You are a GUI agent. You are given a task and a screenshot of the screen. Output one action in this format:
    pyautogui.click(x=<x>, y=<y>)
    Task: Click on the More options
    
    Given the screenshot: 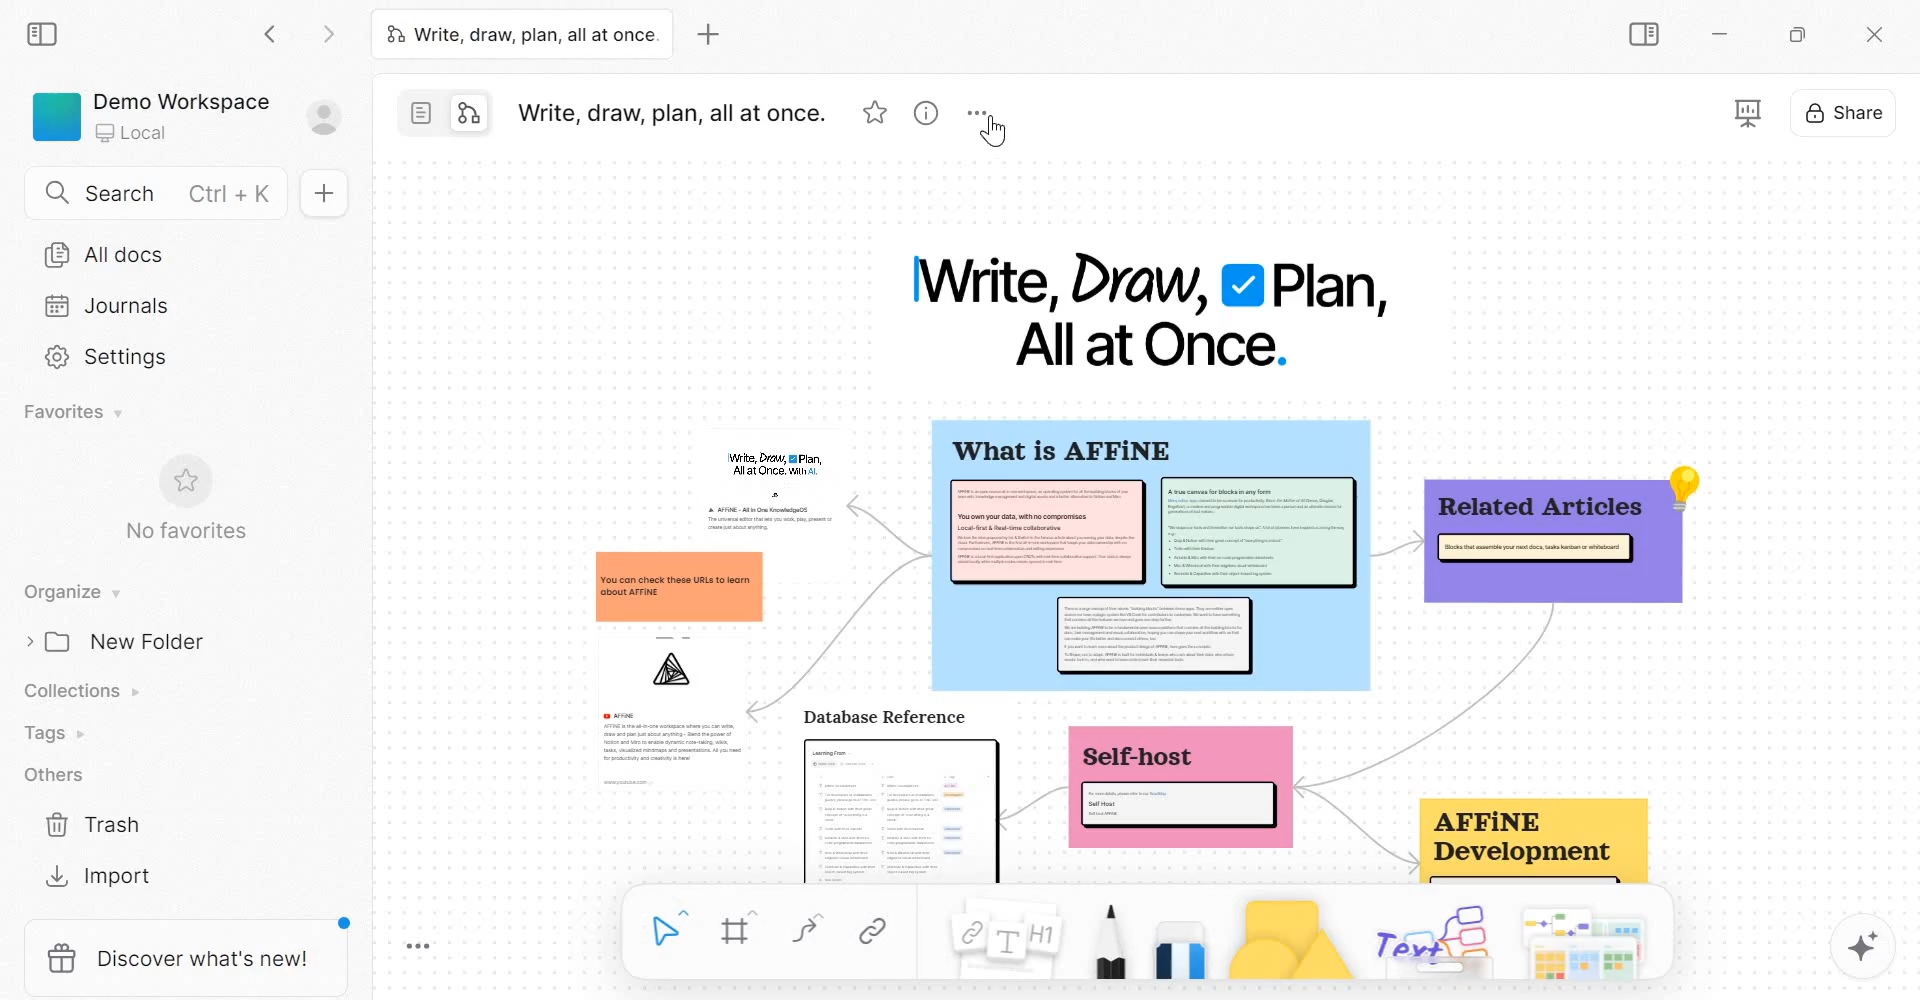 What is the action you would take?
    pyautogui.click(x=974, y=111)
    